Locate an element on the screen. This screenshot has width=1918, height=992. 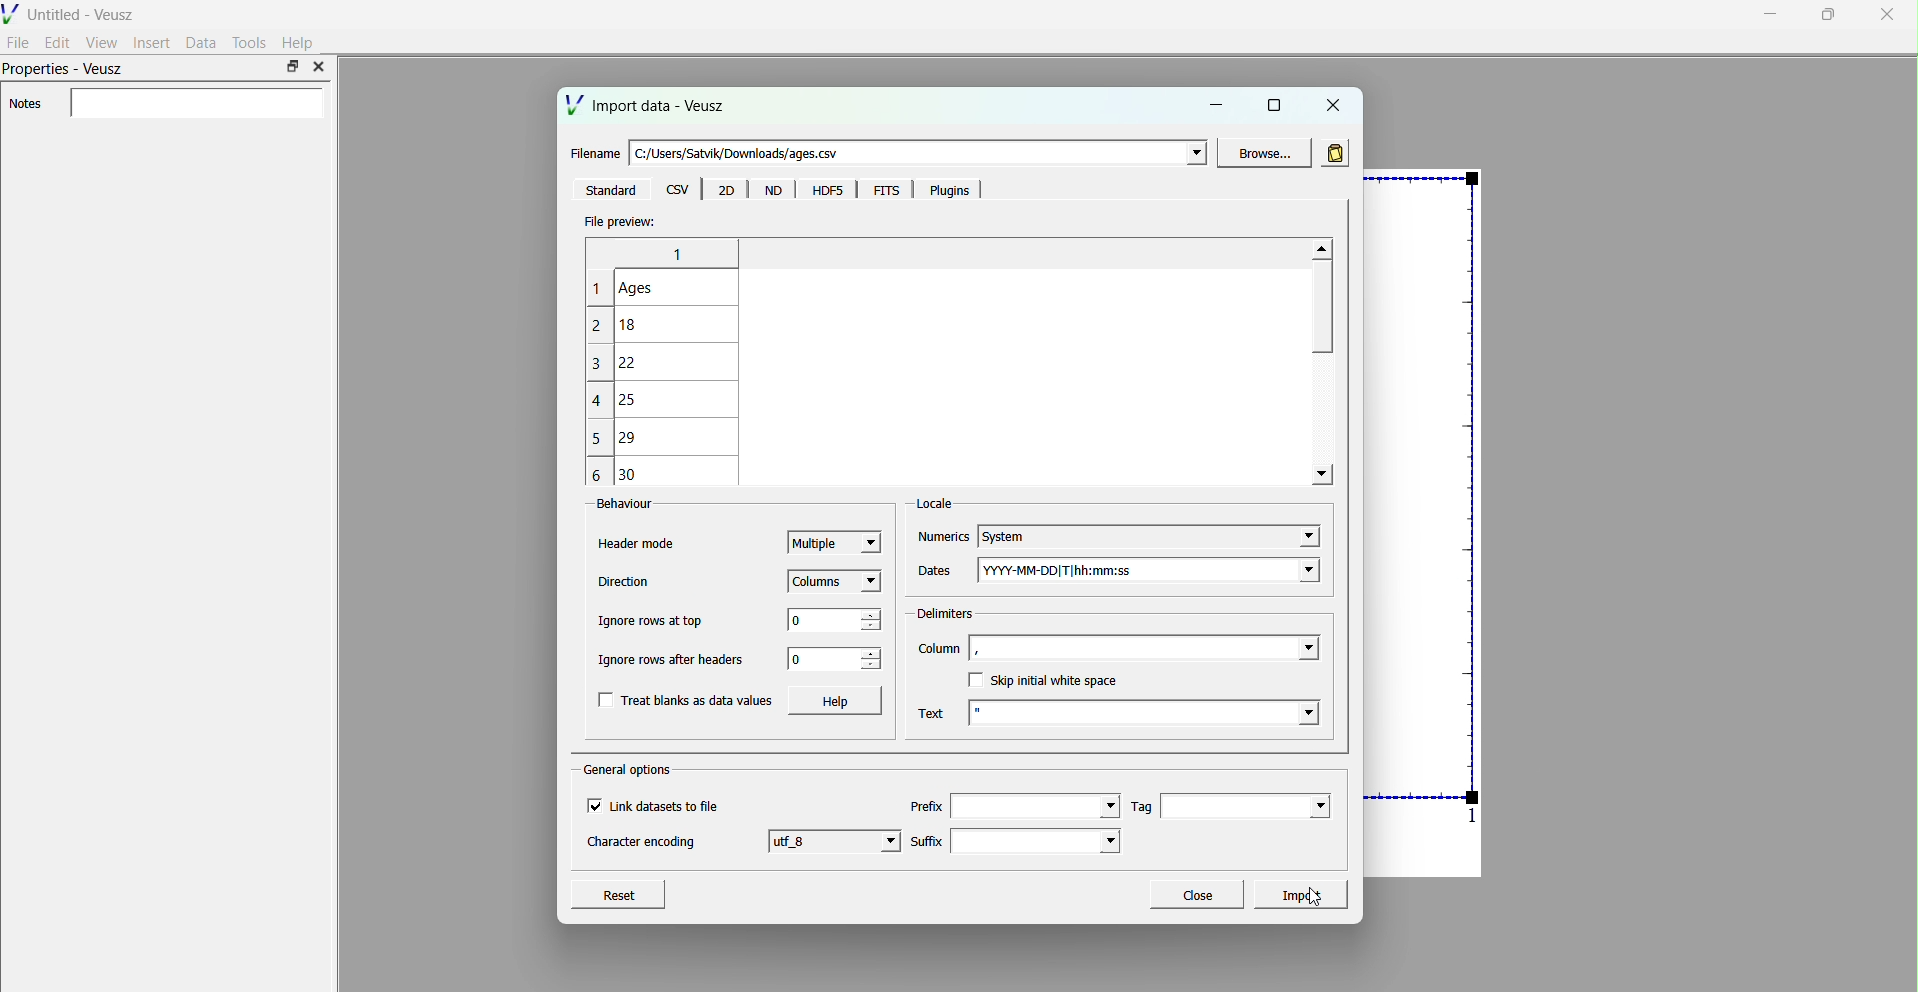
Ages is located at coordinates (639, 289).